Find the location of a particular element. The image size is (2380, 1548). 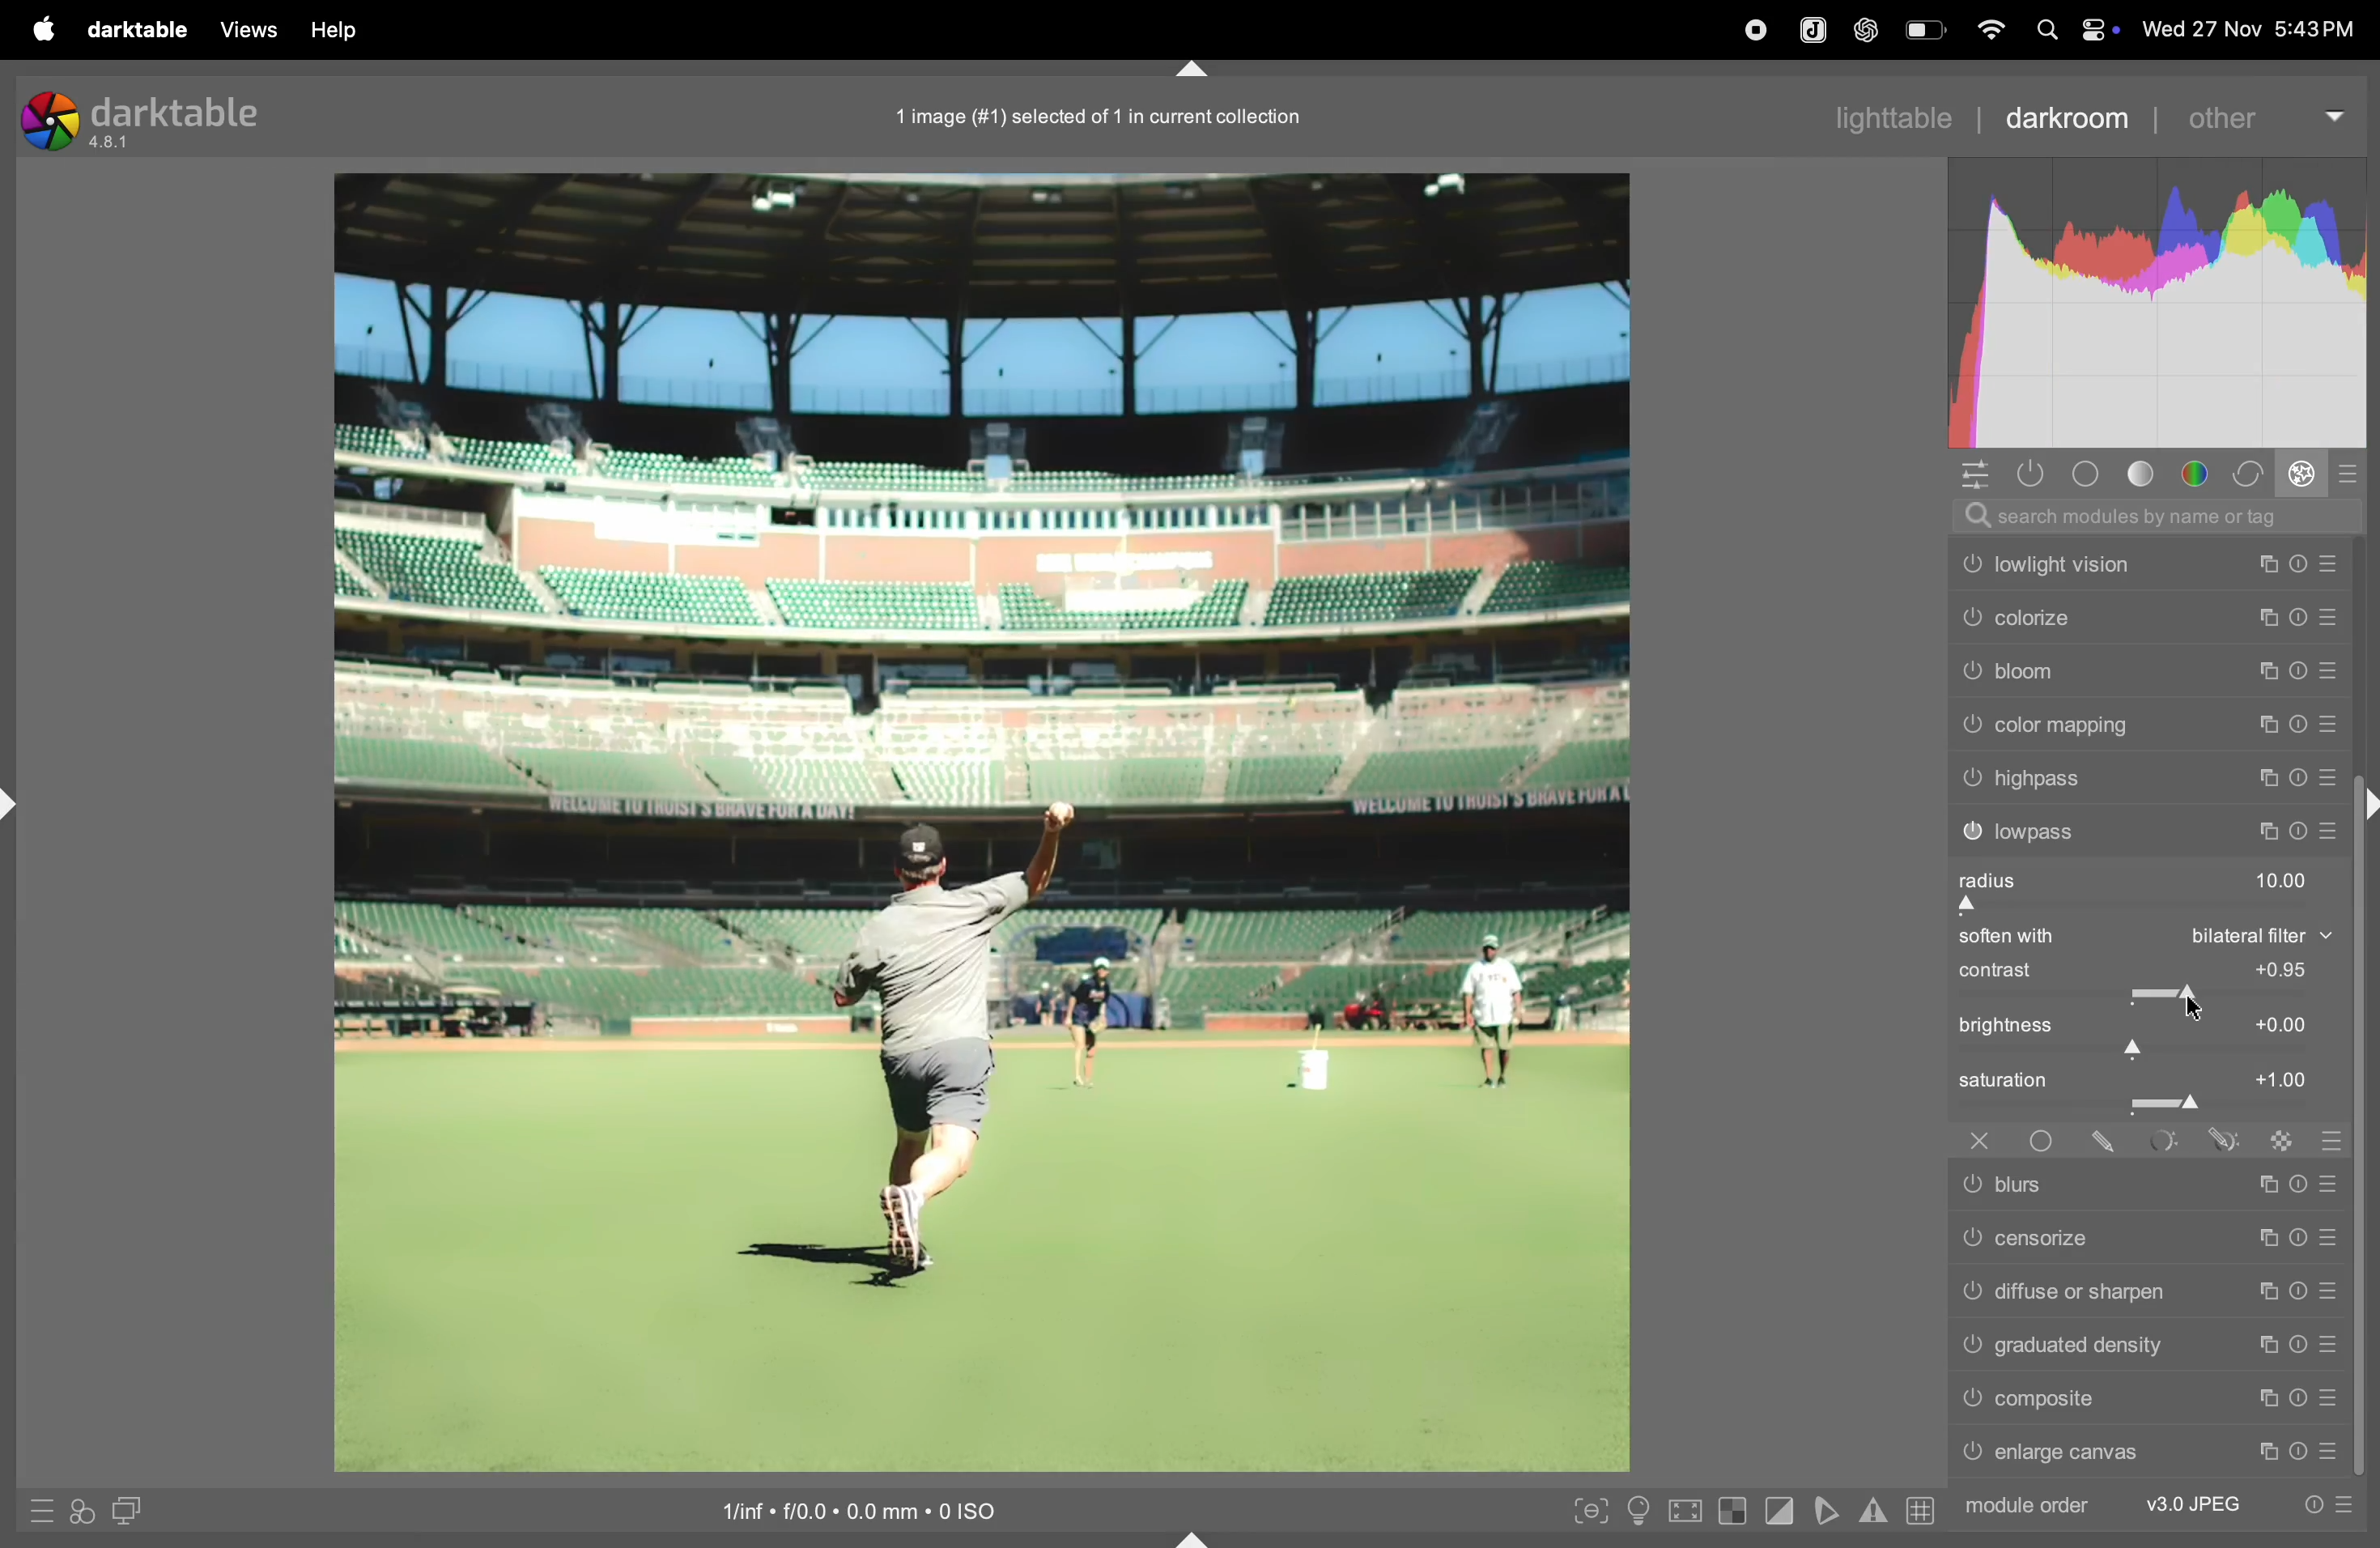

soften with bilateral filter is located at coordinates (2140, 939).